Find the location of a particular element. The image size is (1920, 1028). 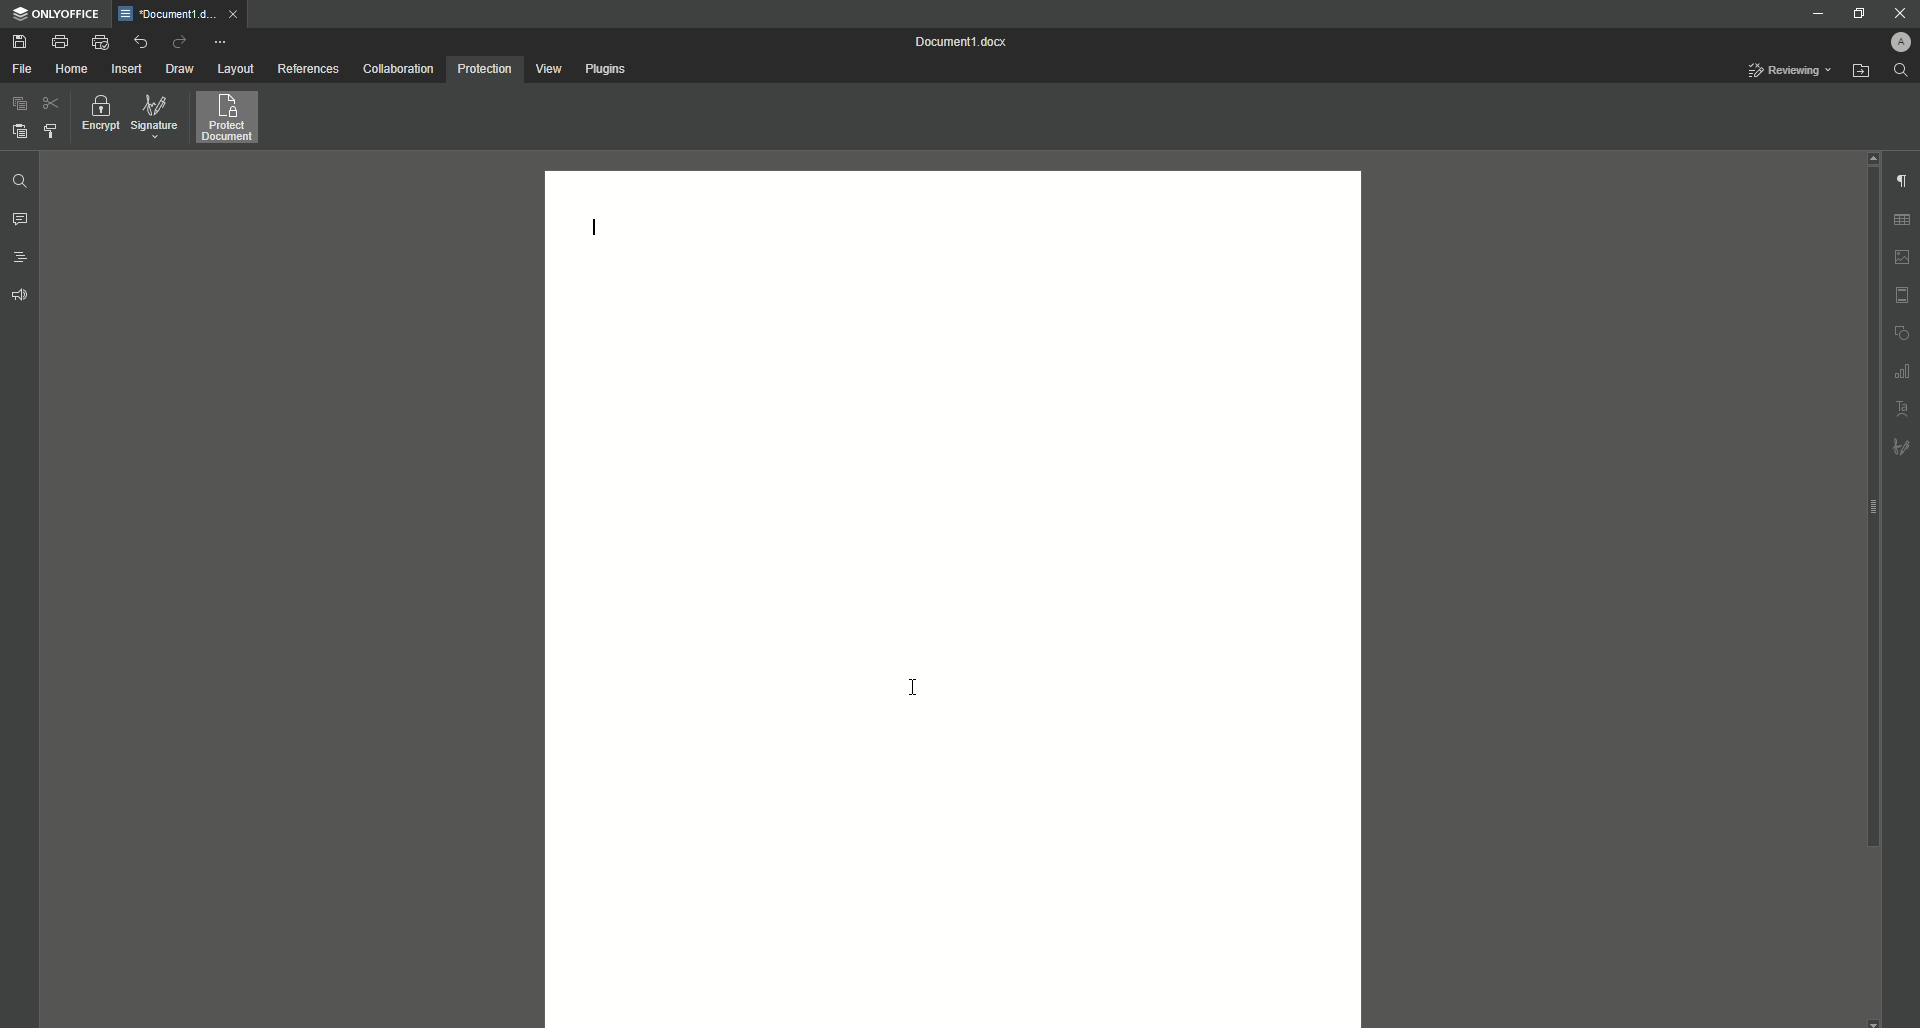

Comment is located at coordinates (21, 221).